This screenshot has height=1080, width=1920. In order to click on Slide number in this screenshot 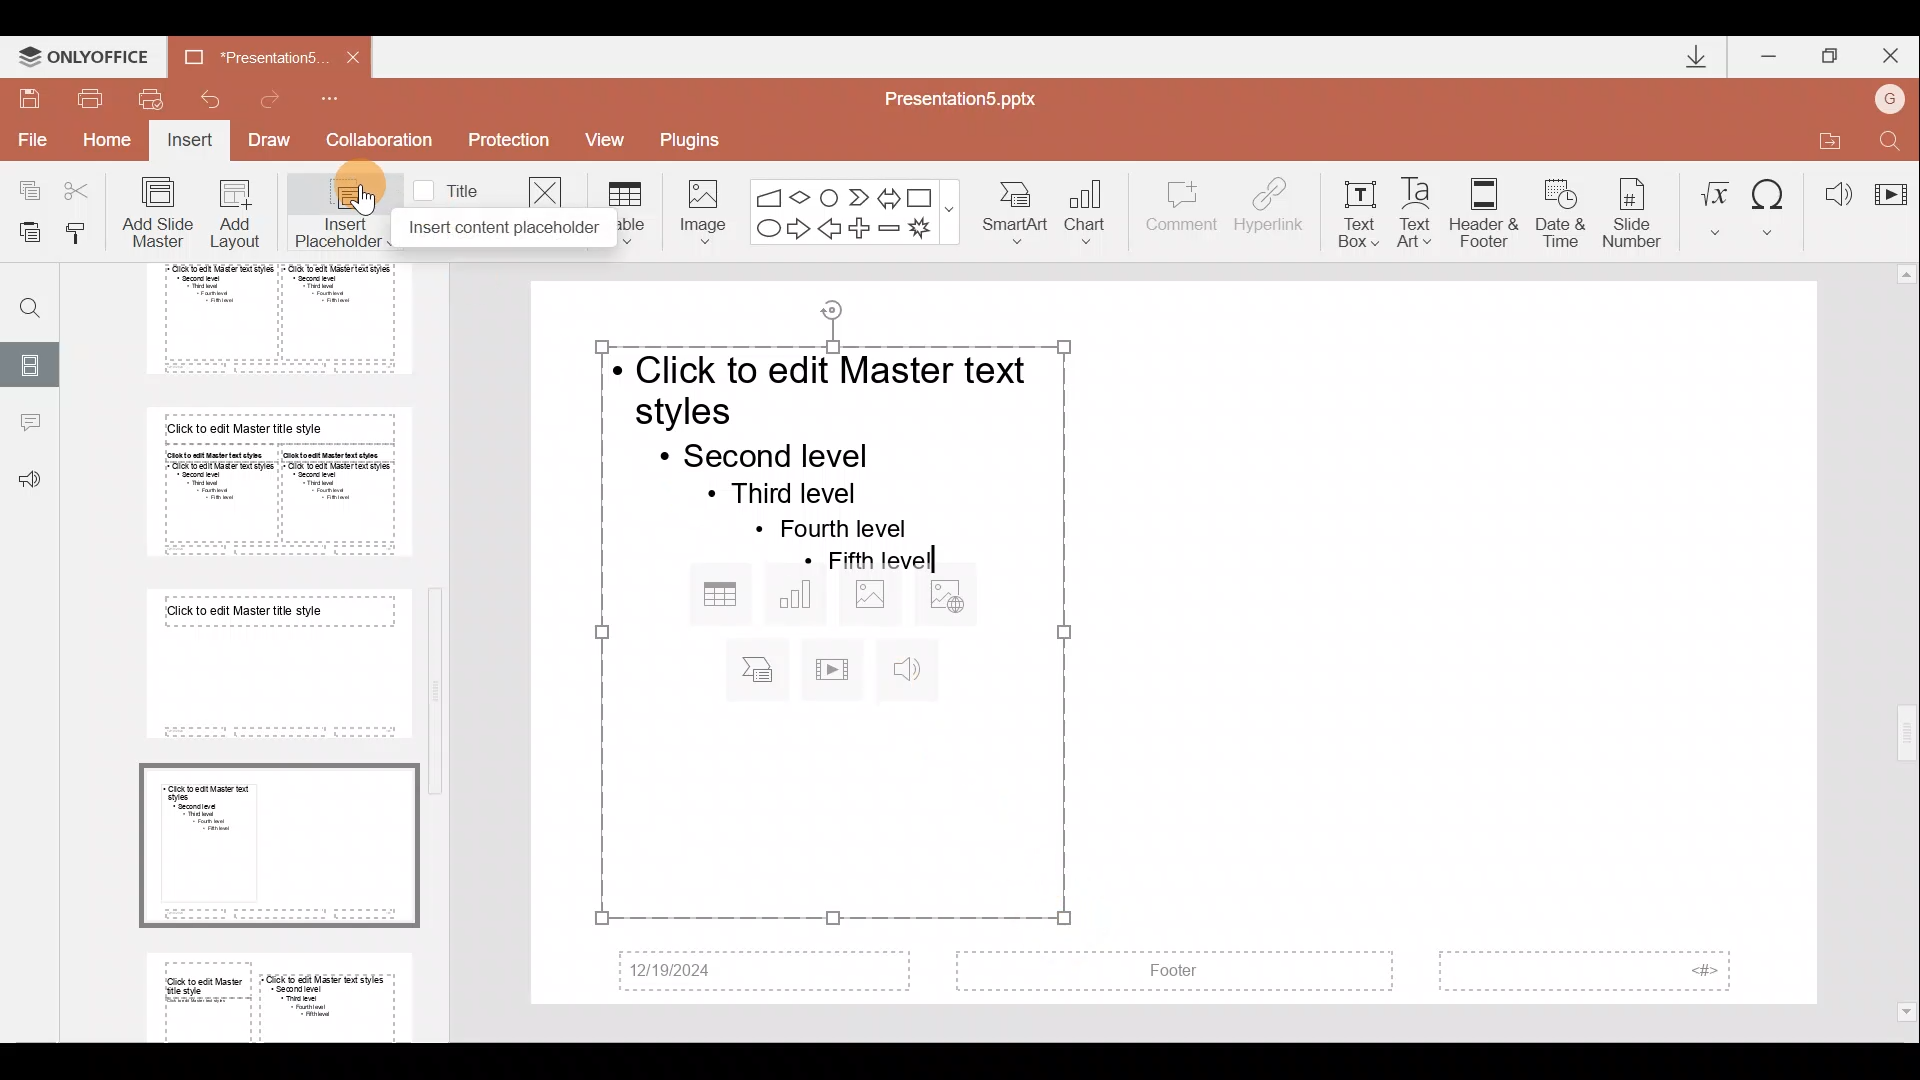, I will do `click(1636, 209)`.